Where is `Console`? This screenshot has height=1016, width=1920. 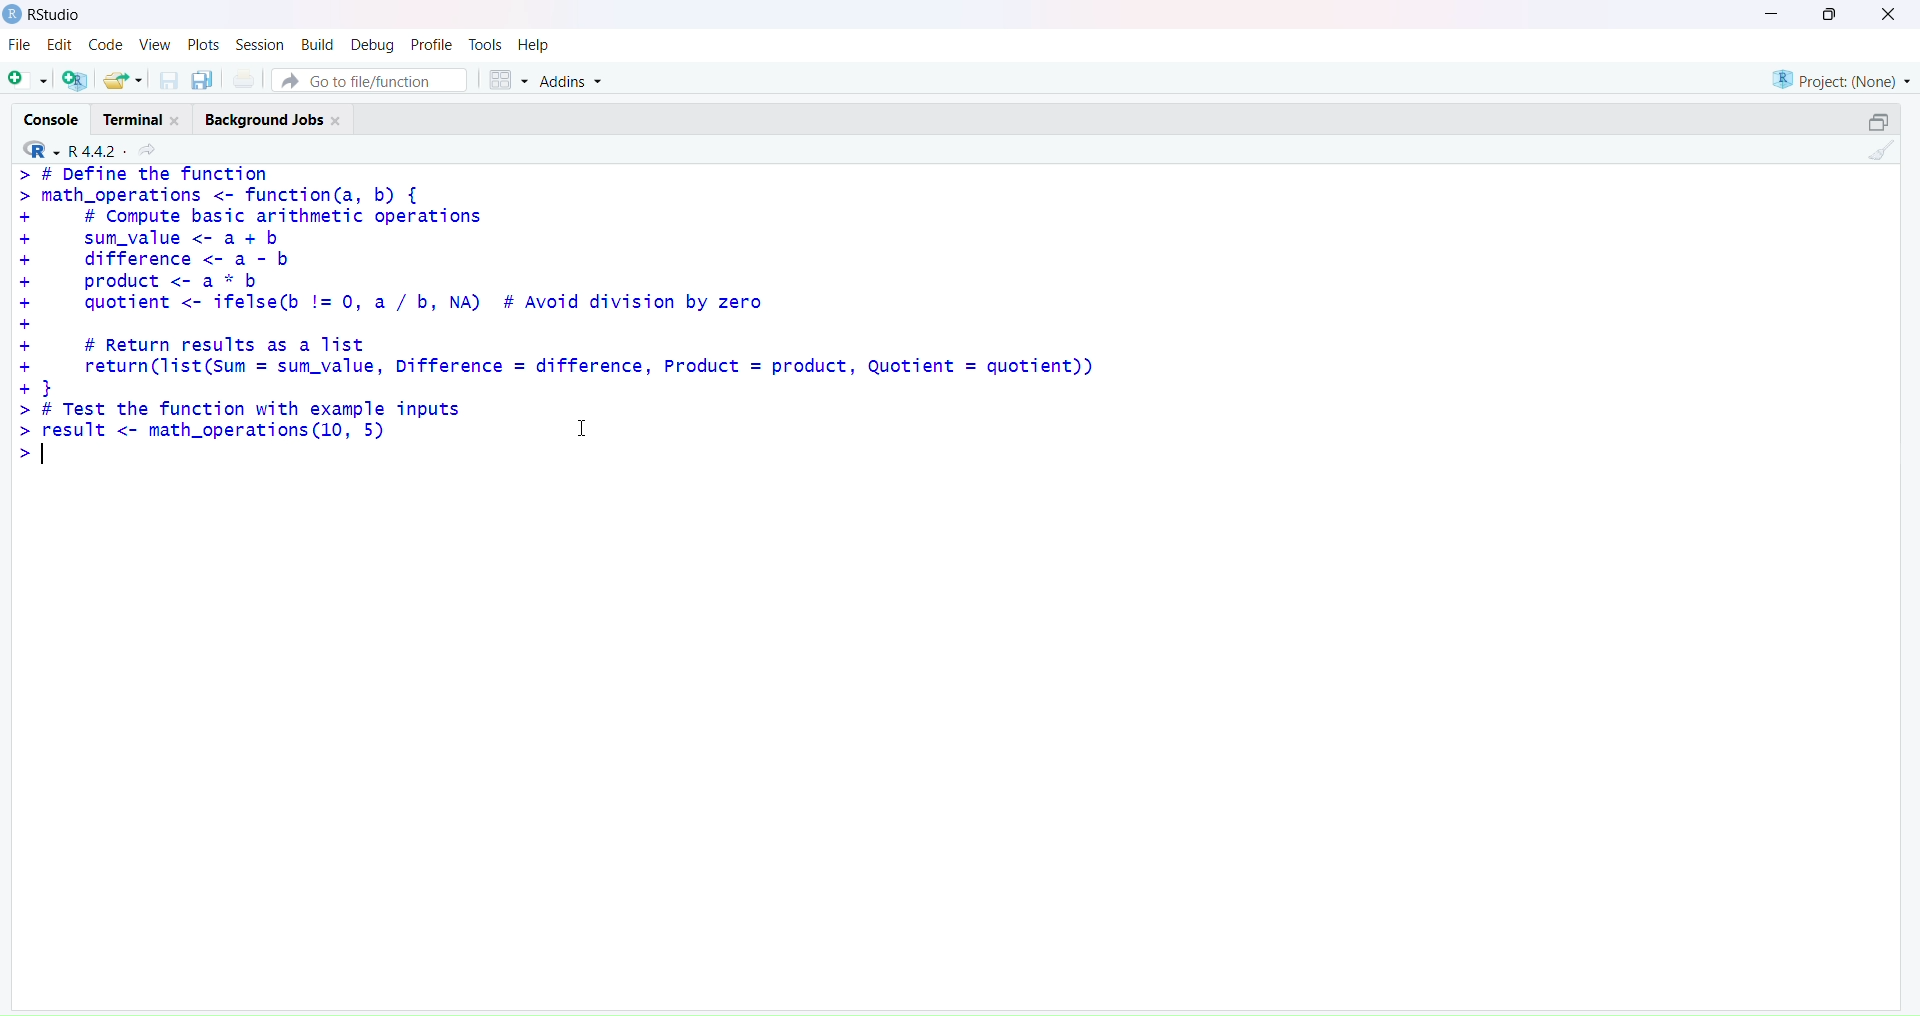
Console is located at coordinates (51, 119).